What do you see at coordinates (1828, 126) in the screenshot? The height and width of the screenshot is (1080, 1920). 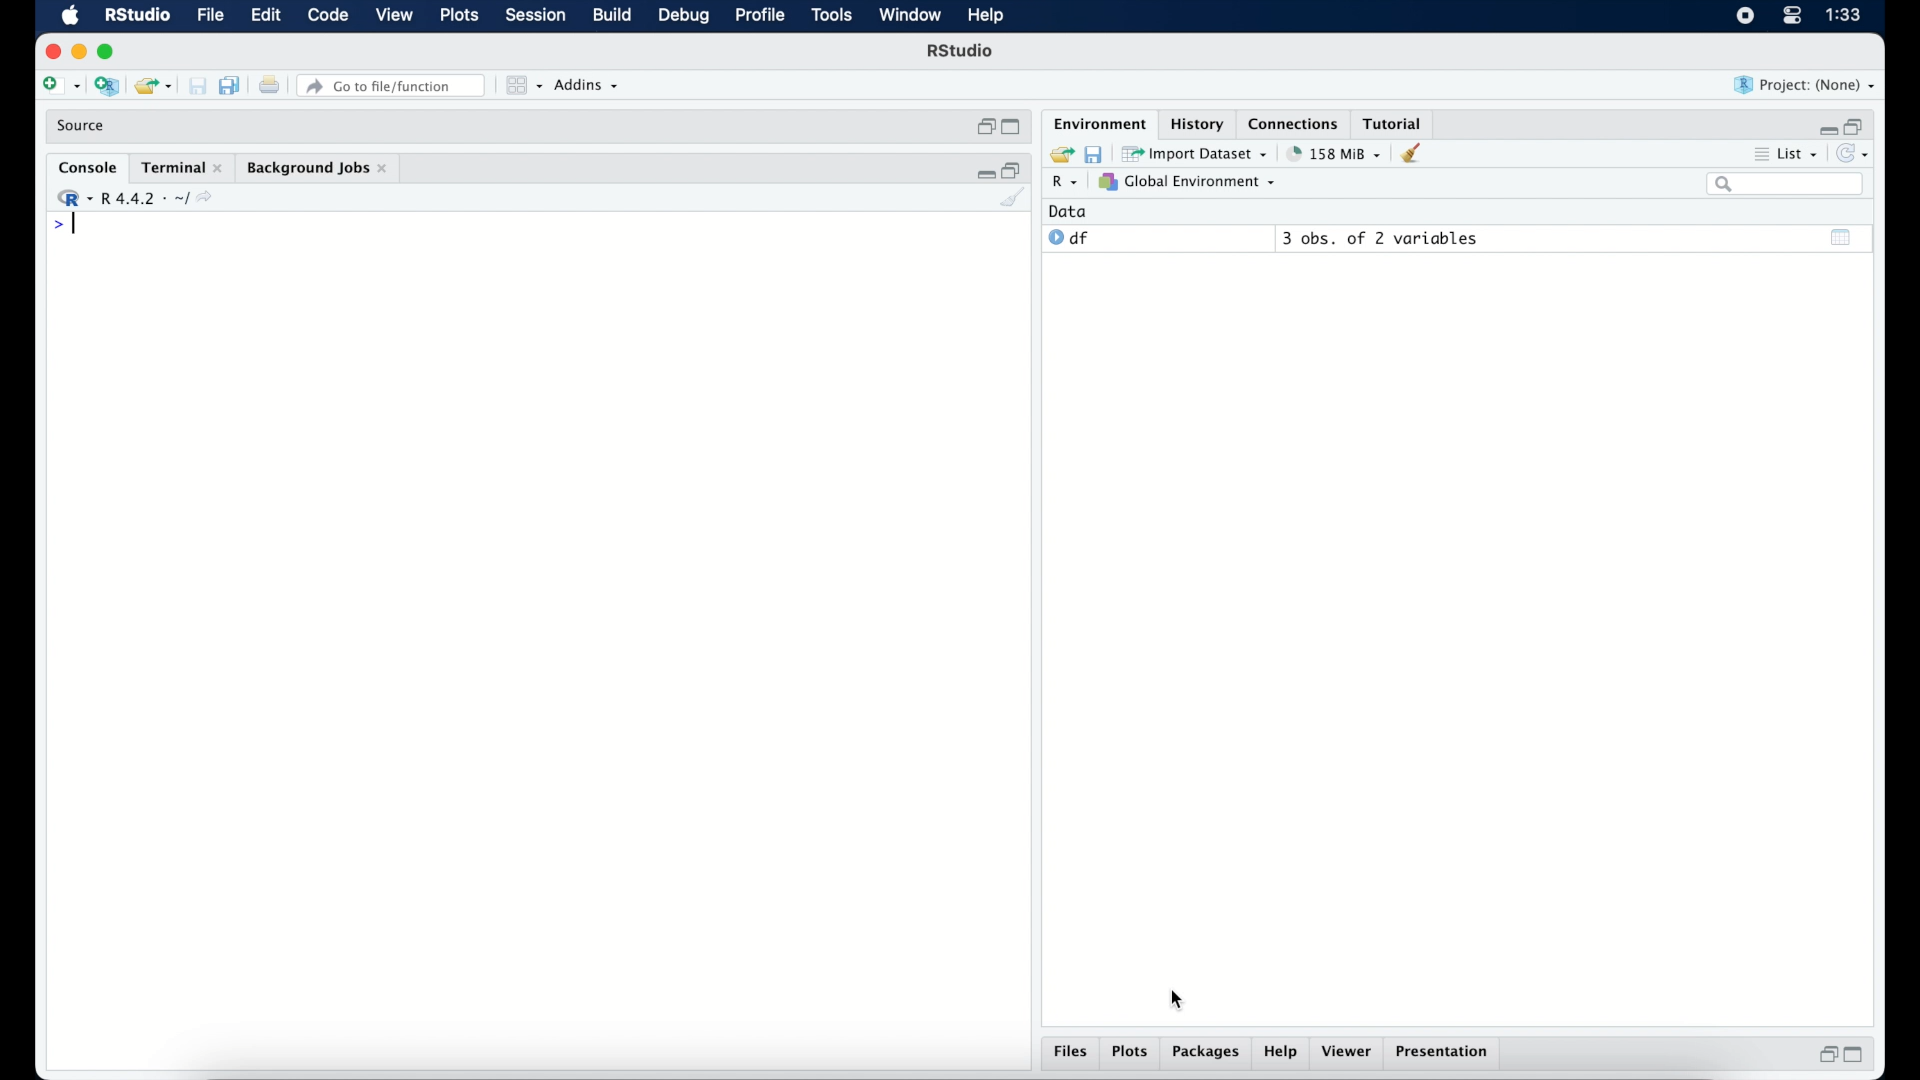 I see `minimize` at bounding box center [1828, 126].